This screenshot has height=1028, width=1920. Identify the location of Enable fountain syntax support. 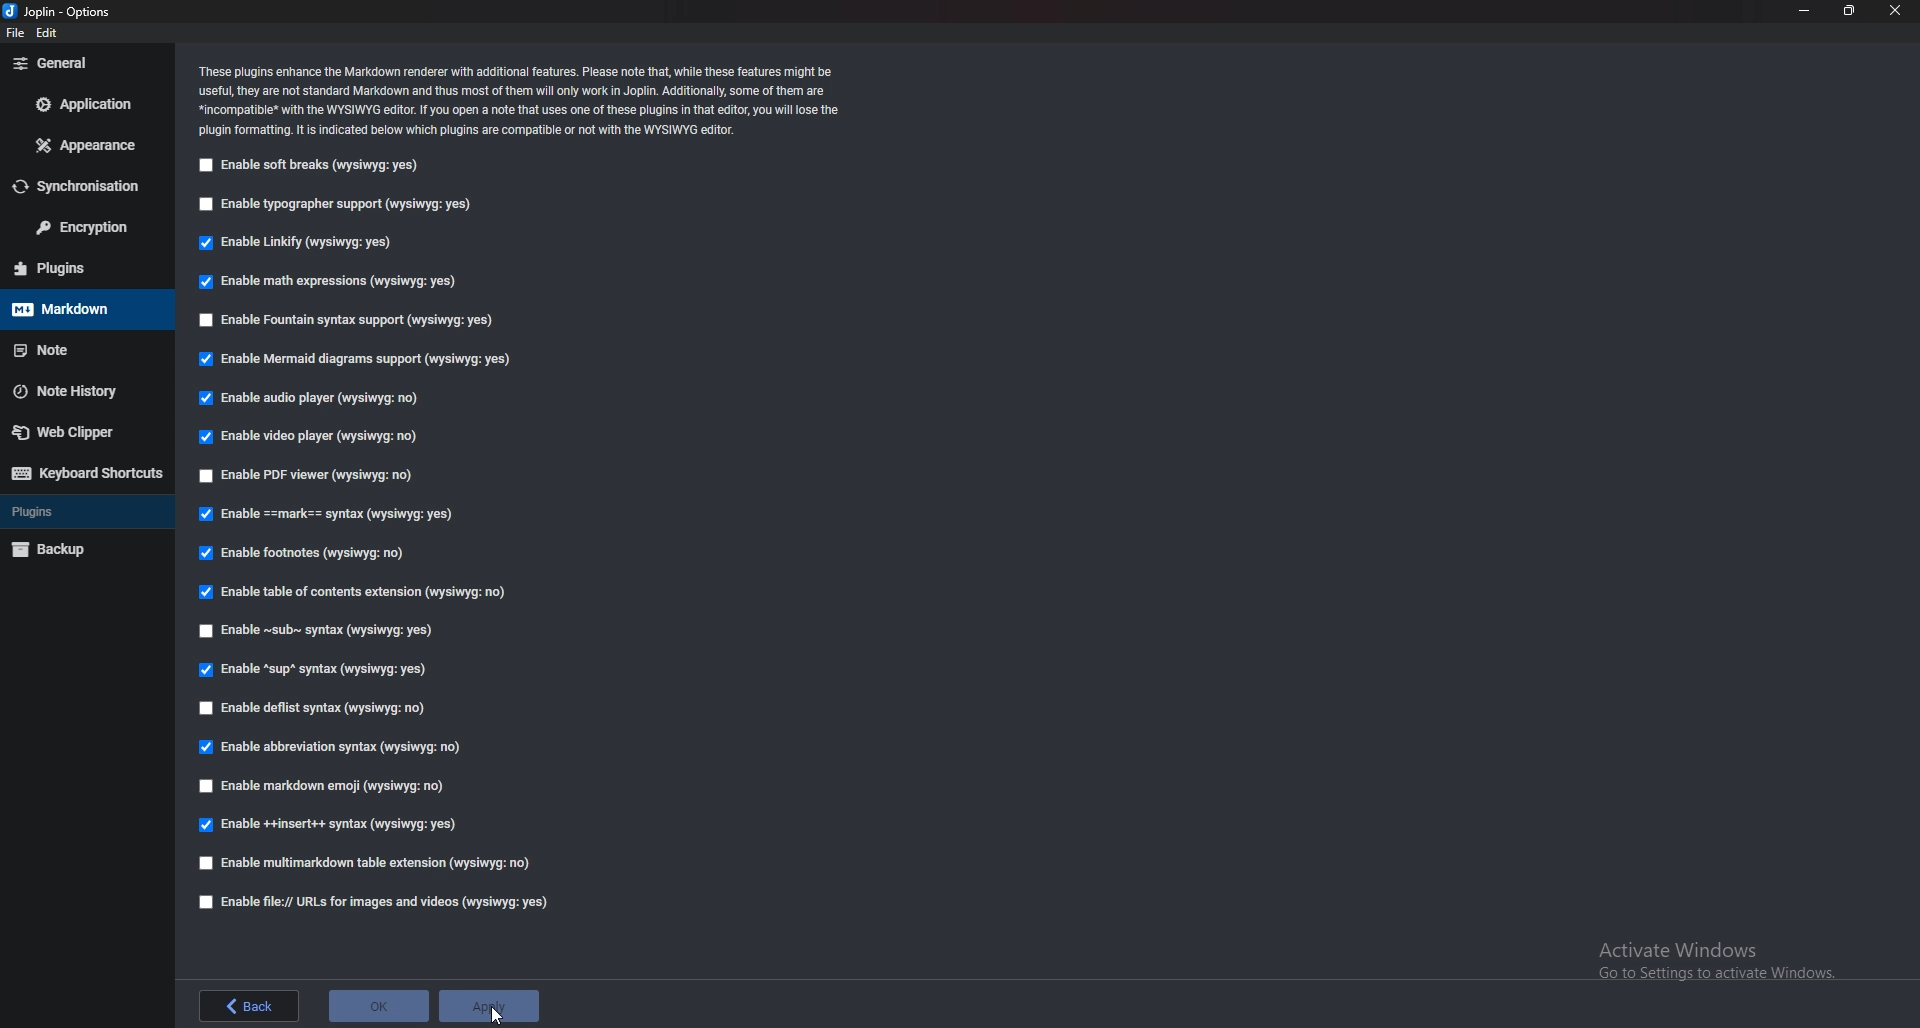
(346, 319).